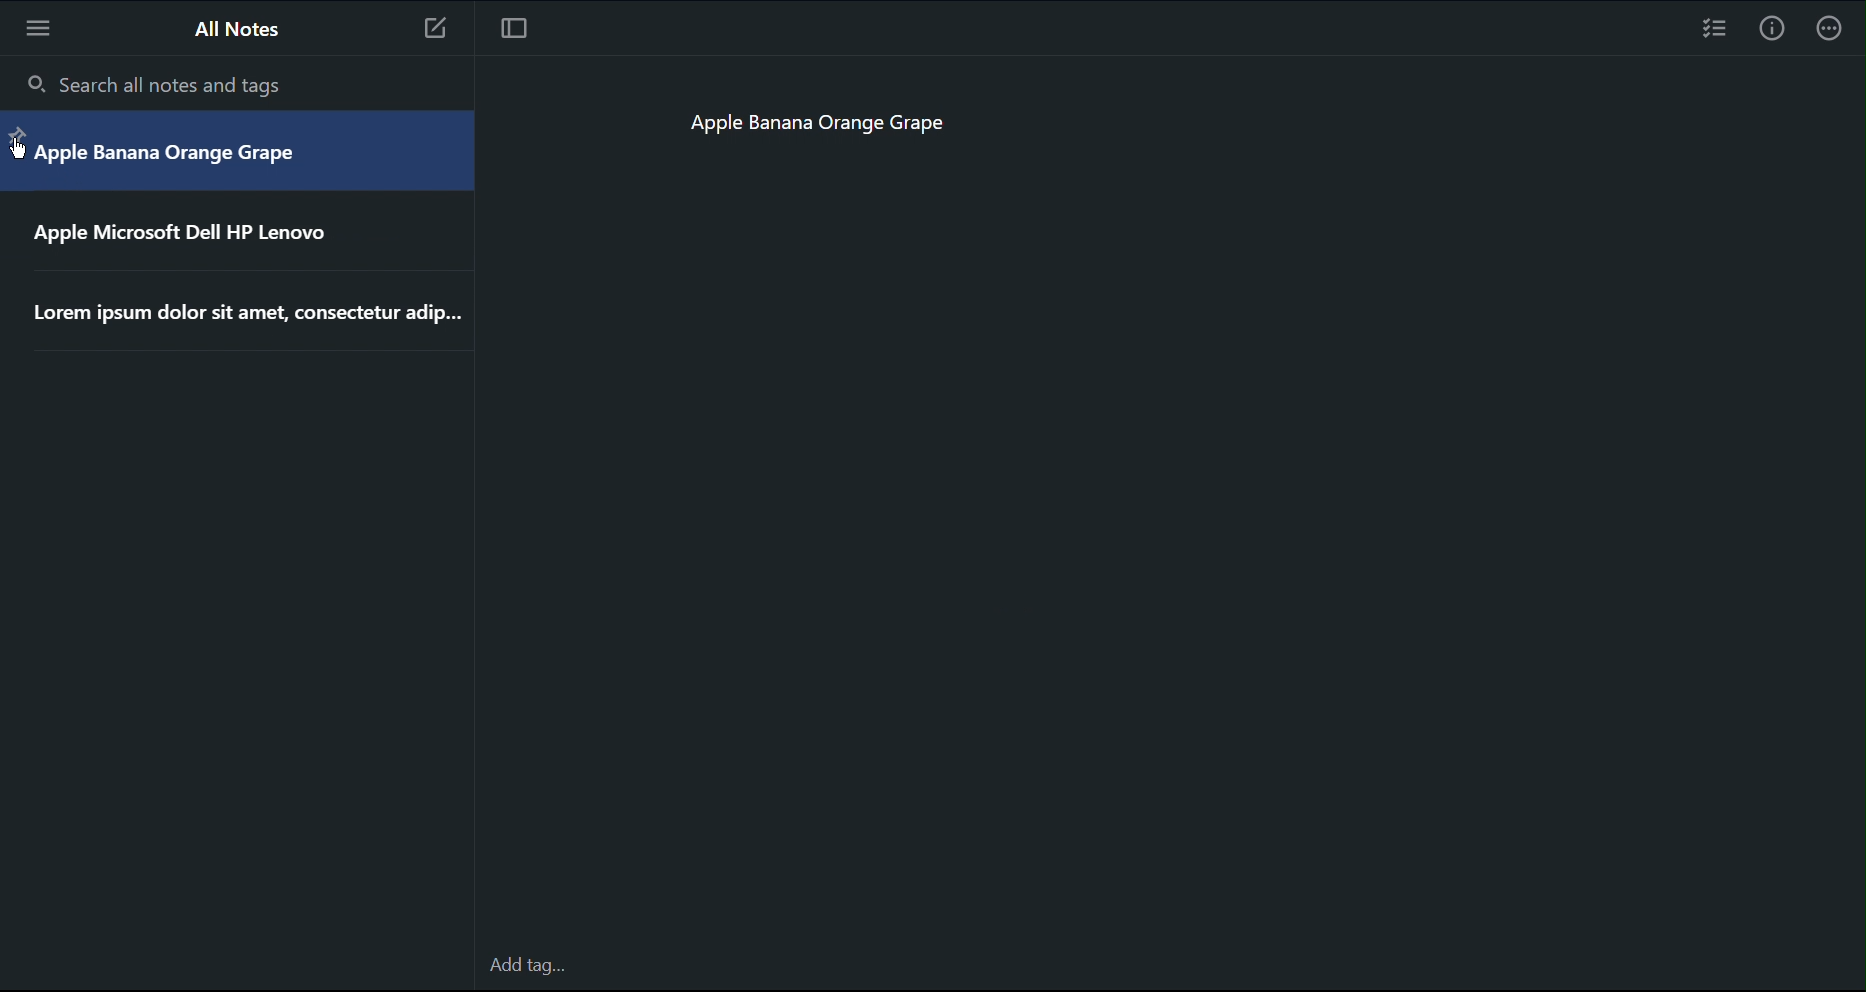  I want to click on Checklist, so click(1713, 28).